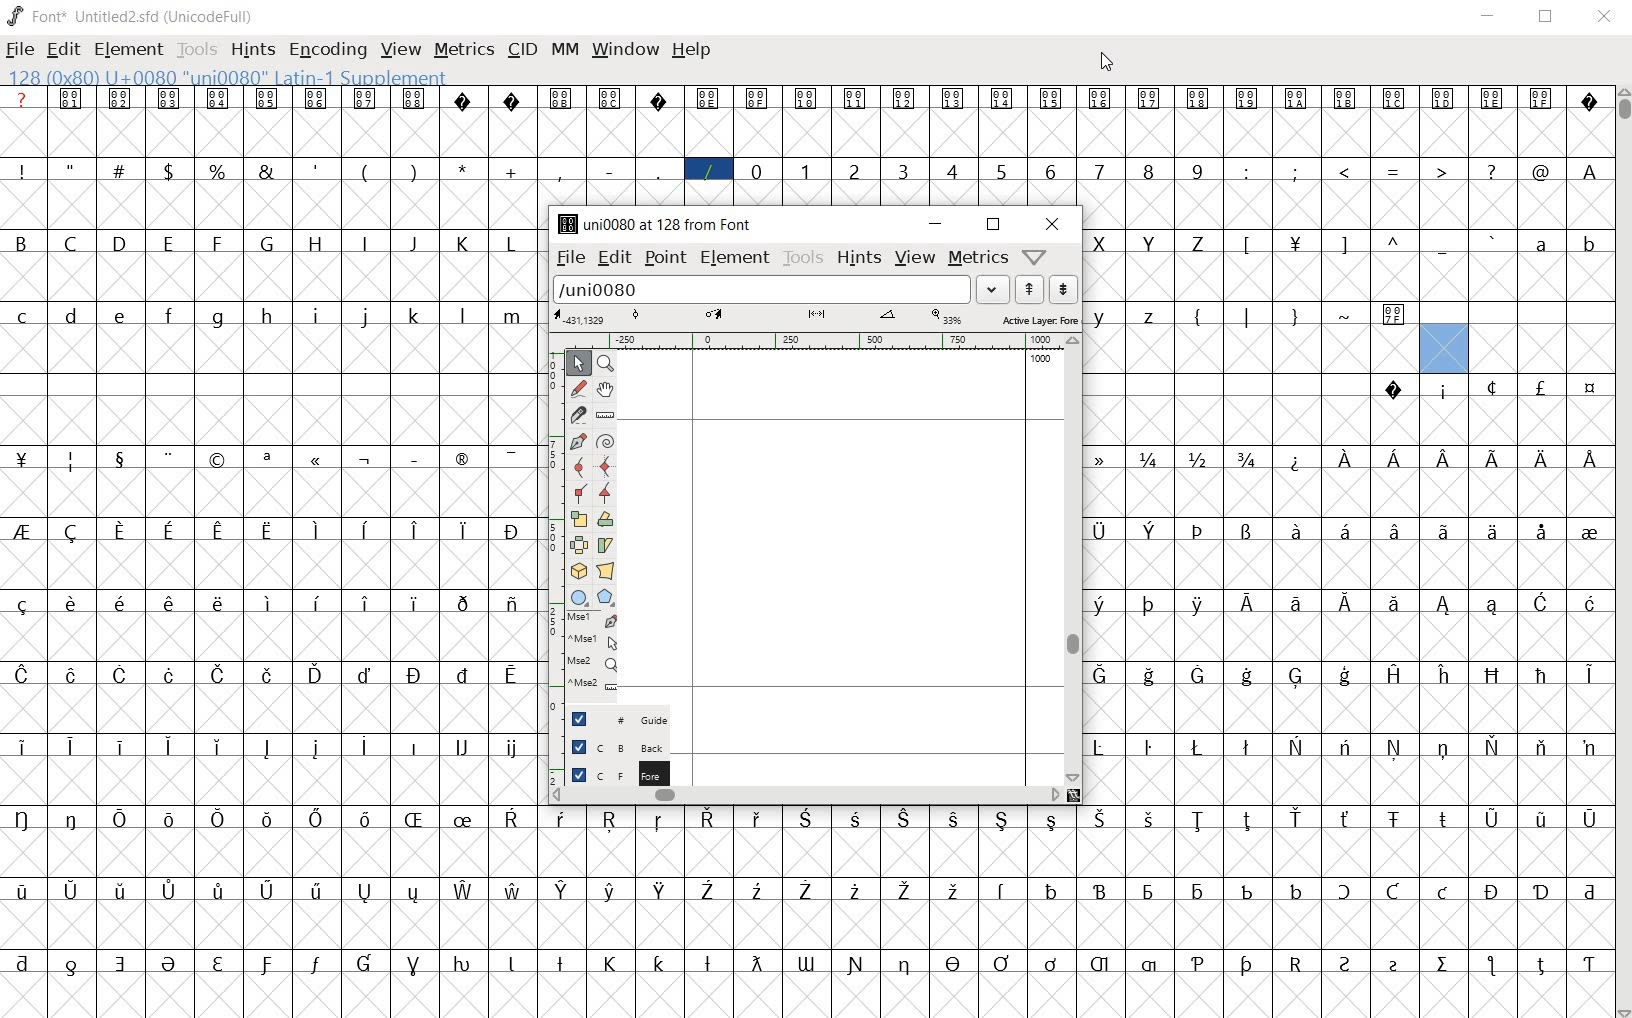  Describe the element at coordinates (22, 98) in the screenshot. I see `Glyph` at that location.